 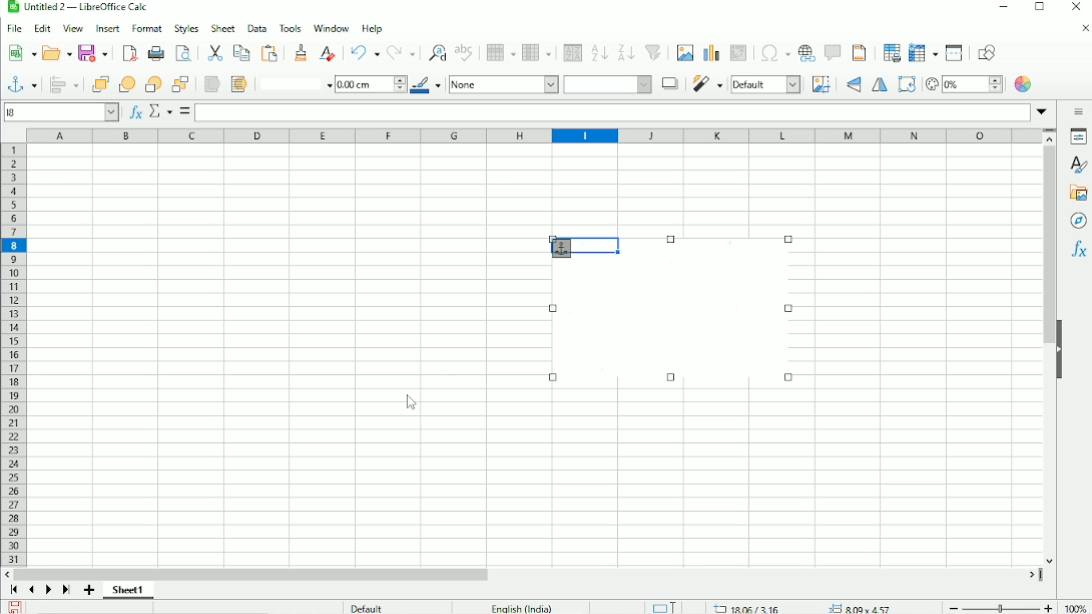 What do you see at coordinates (653, 52) in the screenshot?
I see `Autofilter` at bounding box center [653, 52].